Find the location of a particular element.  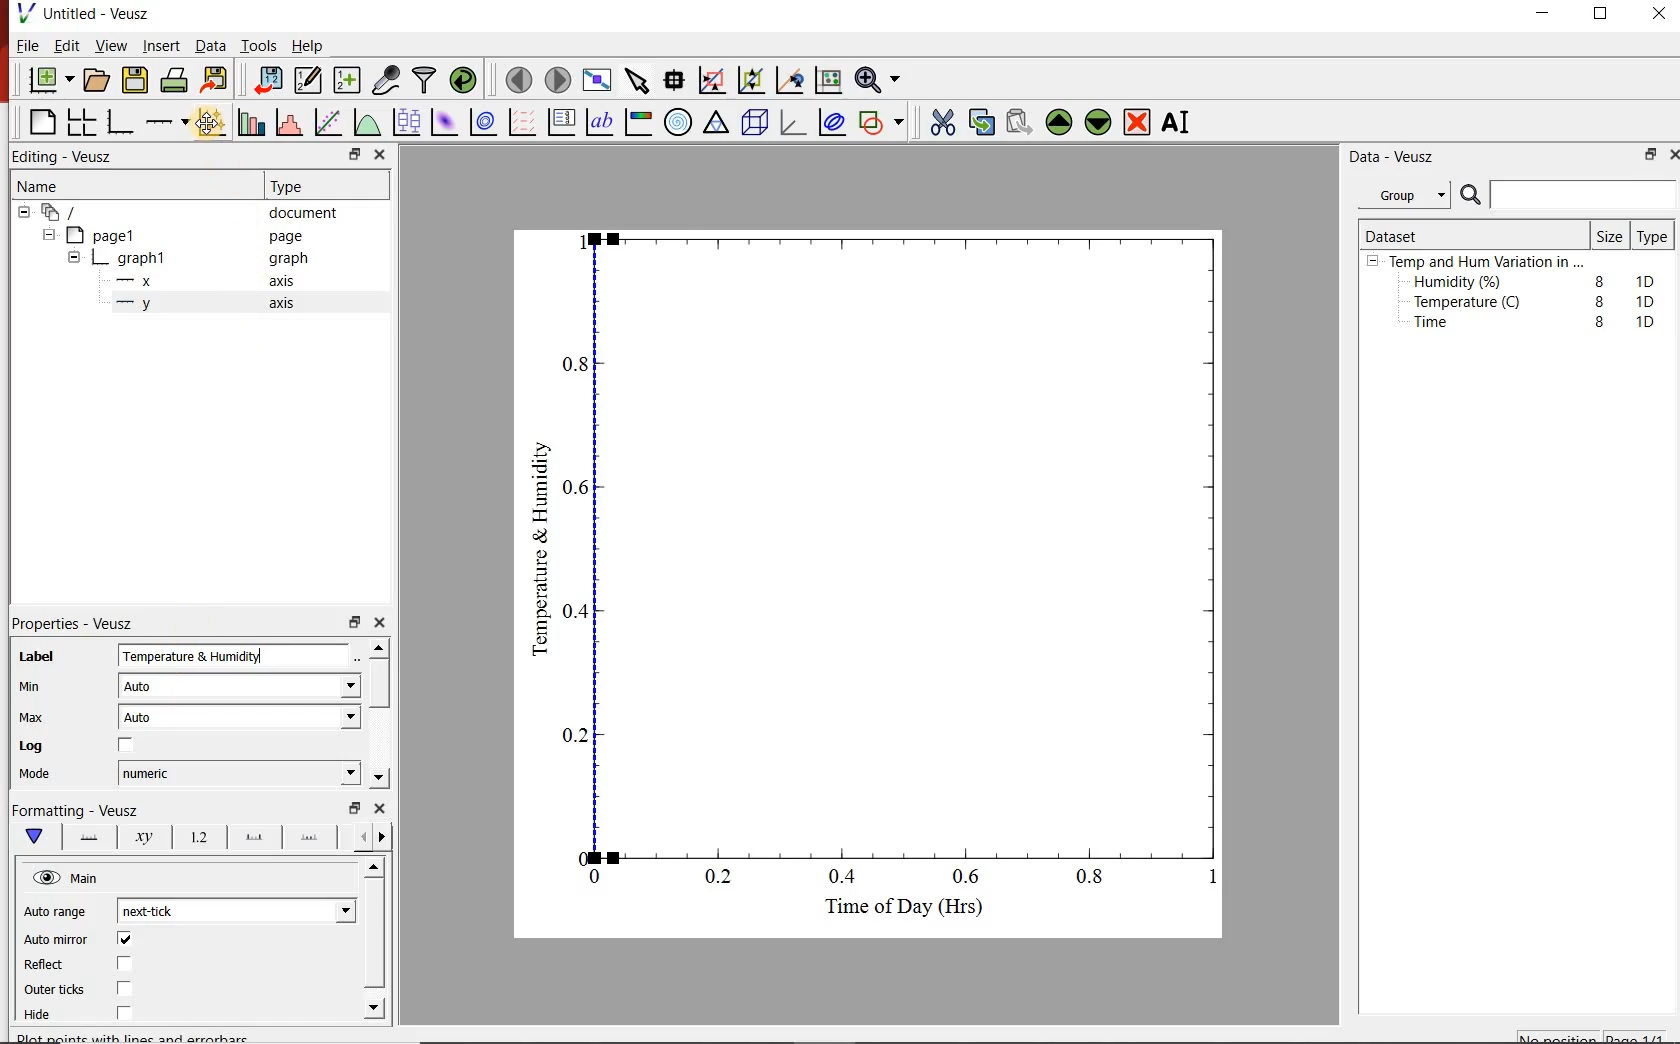

view plot full screen is located at coordinates (598, 81).